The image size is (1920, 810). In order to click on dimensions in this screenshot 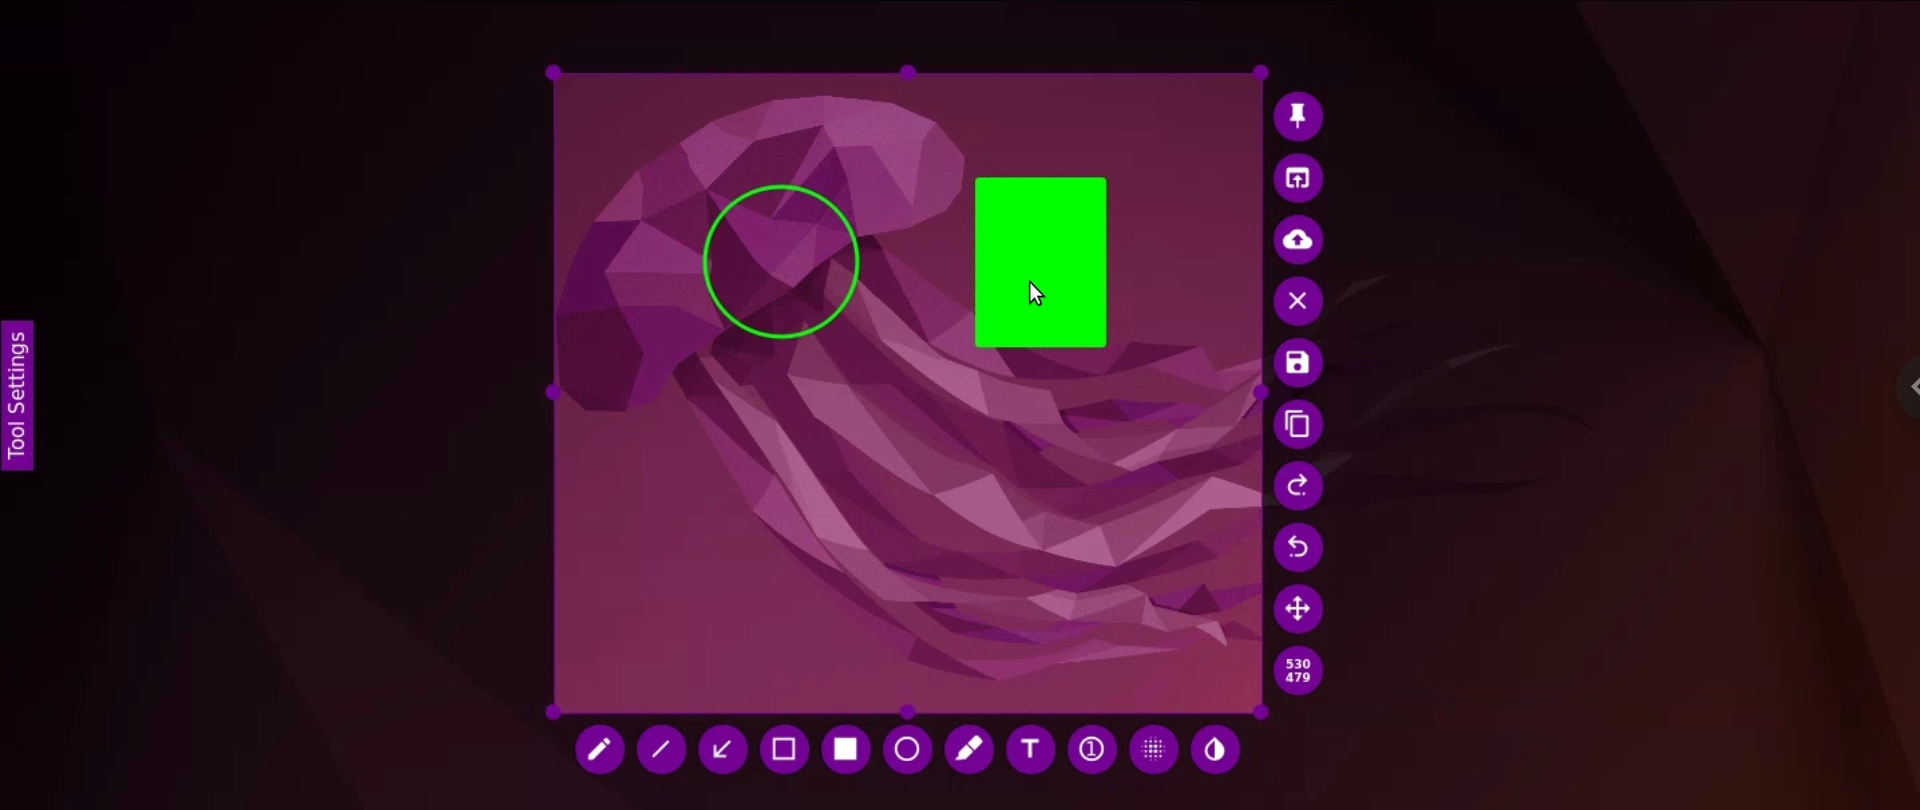, I will do `click(1302, 670)`.